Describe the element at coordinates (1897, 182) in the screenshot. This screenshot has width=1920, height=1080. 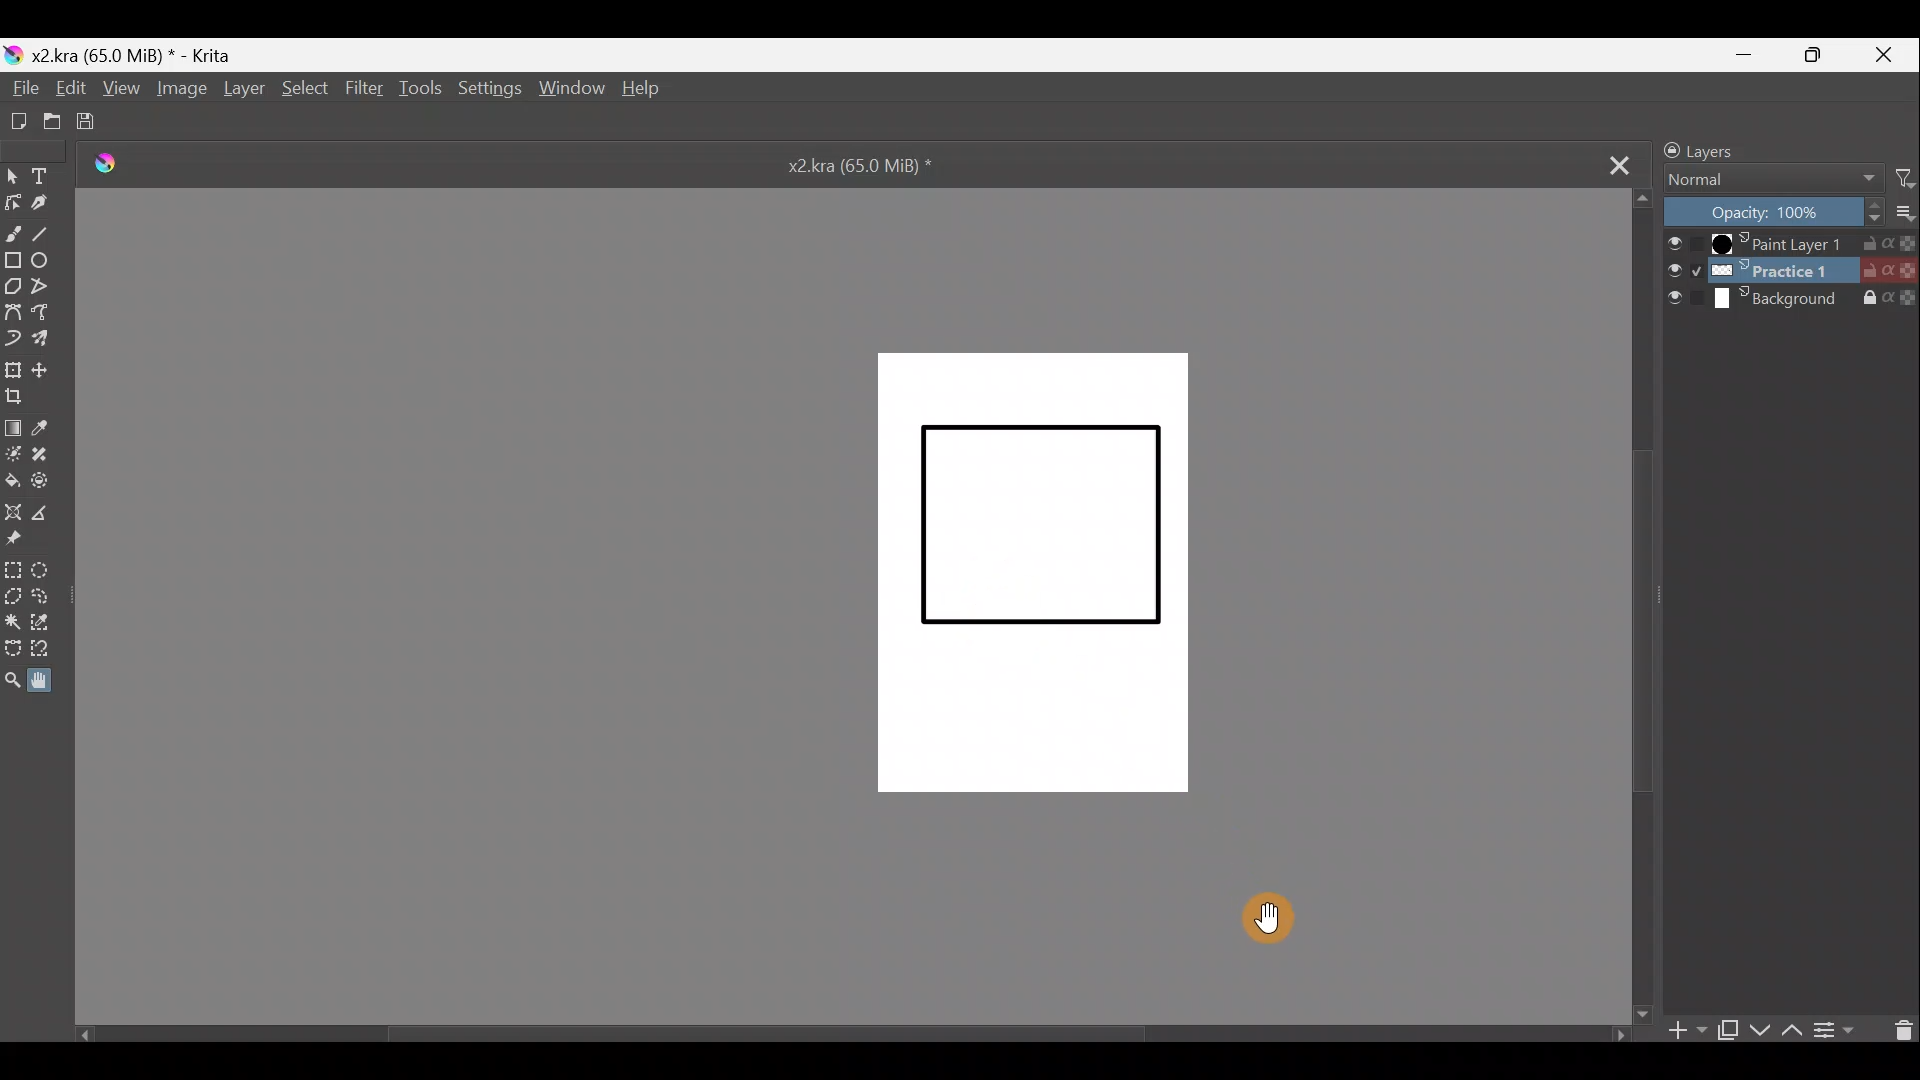
I see `Filter` at that location.